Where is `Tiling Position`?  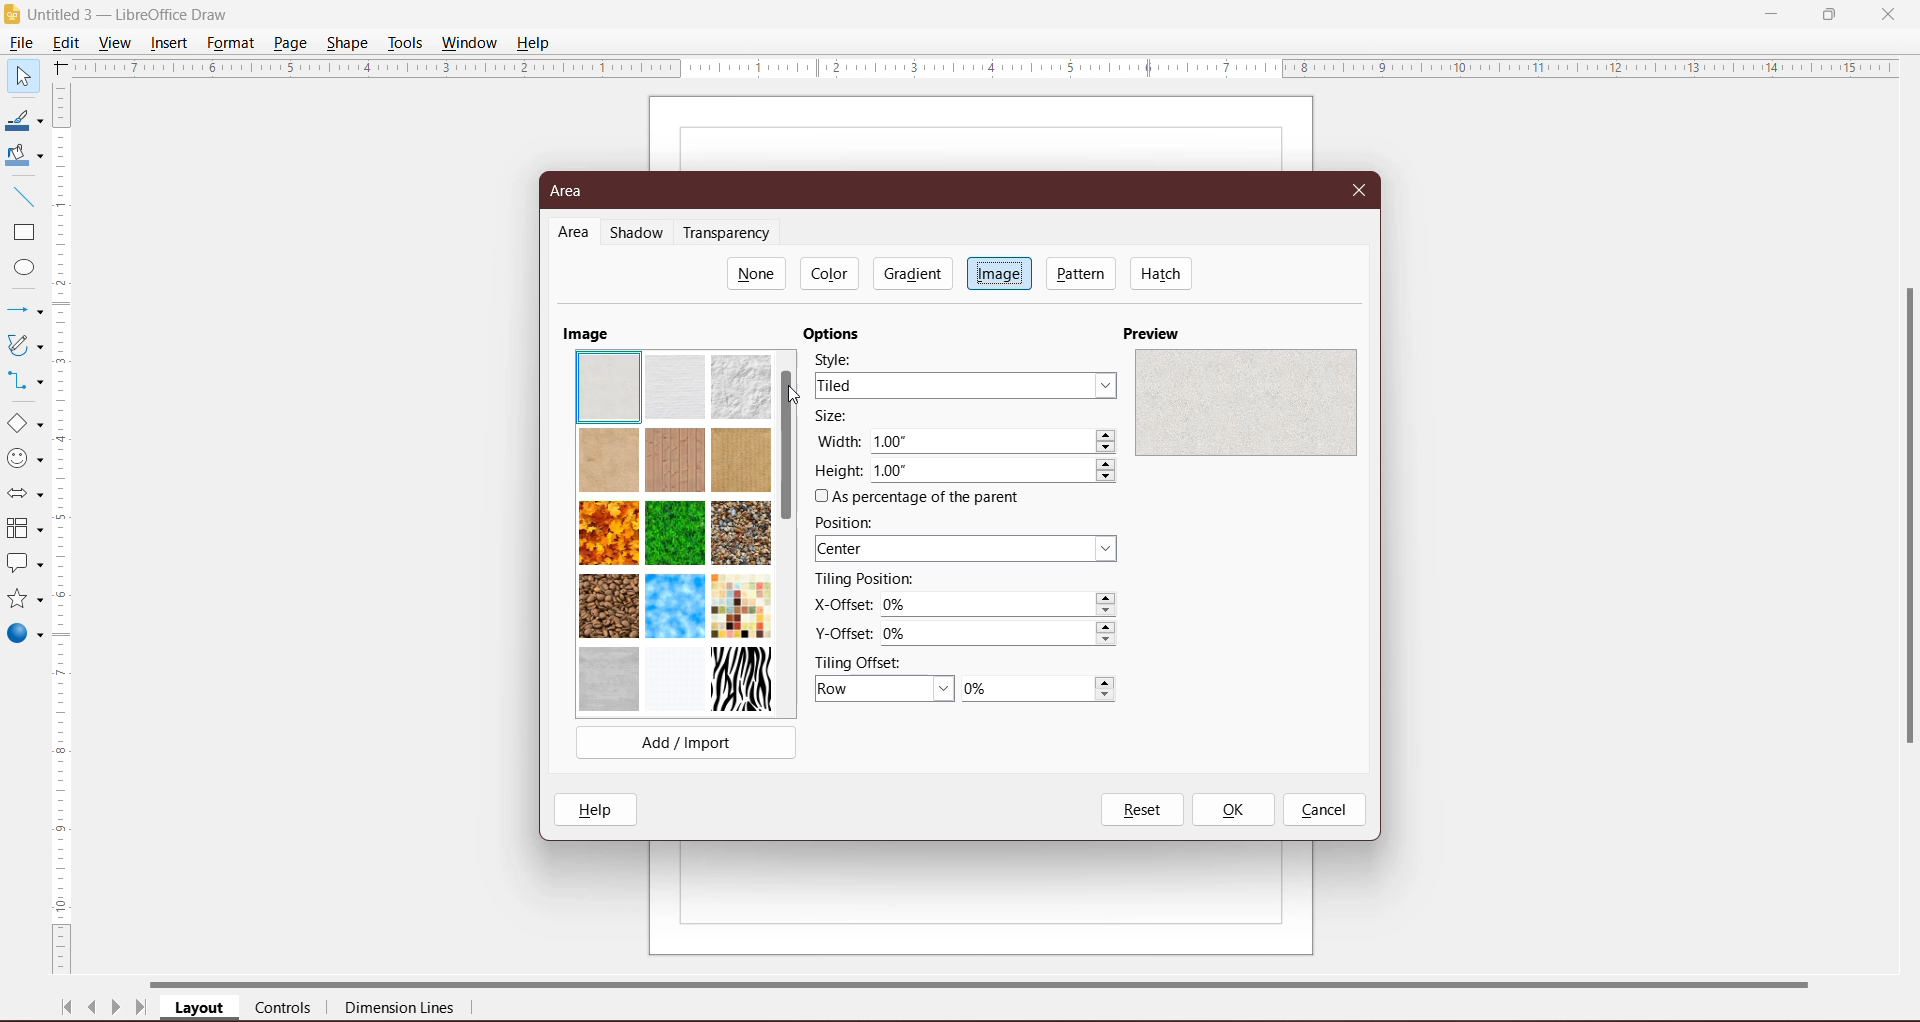
Tiling Position is located at coordinates (865, 579).